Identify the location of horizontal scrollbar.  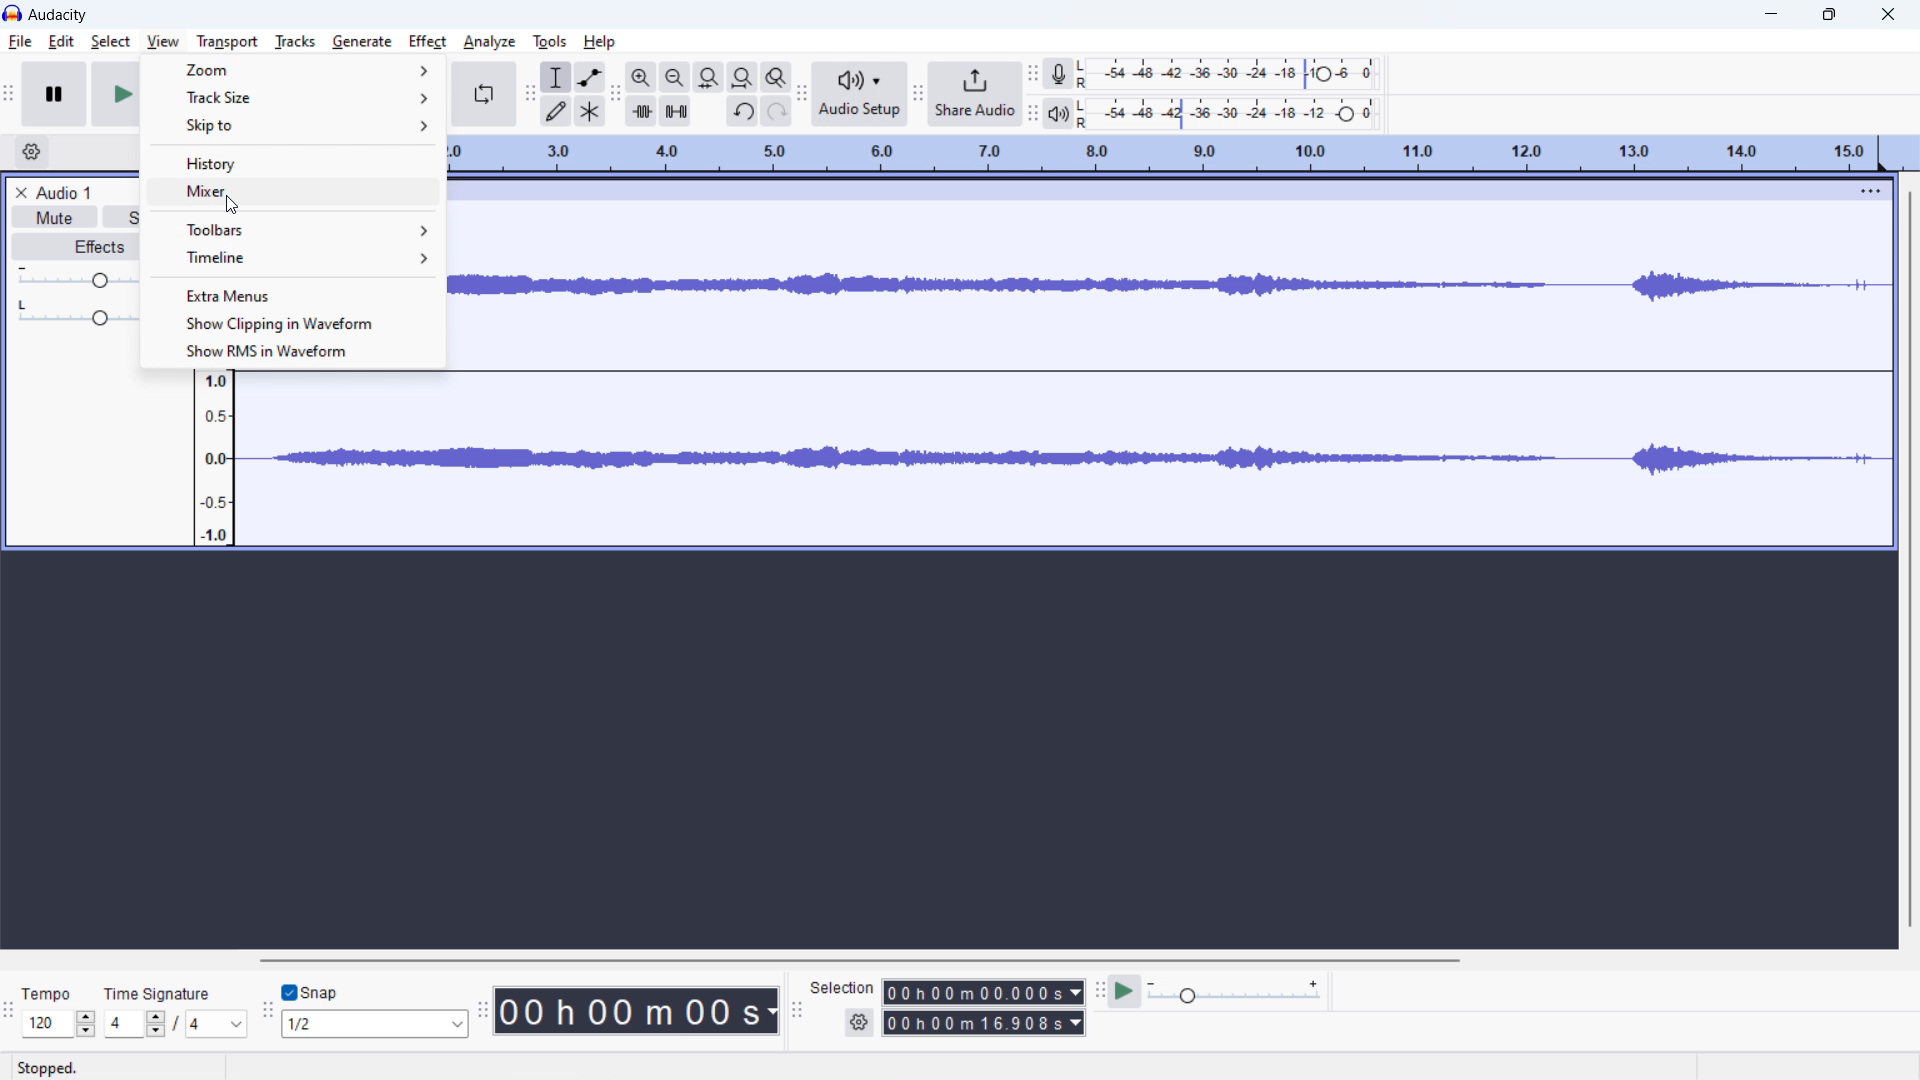
(864, 961).